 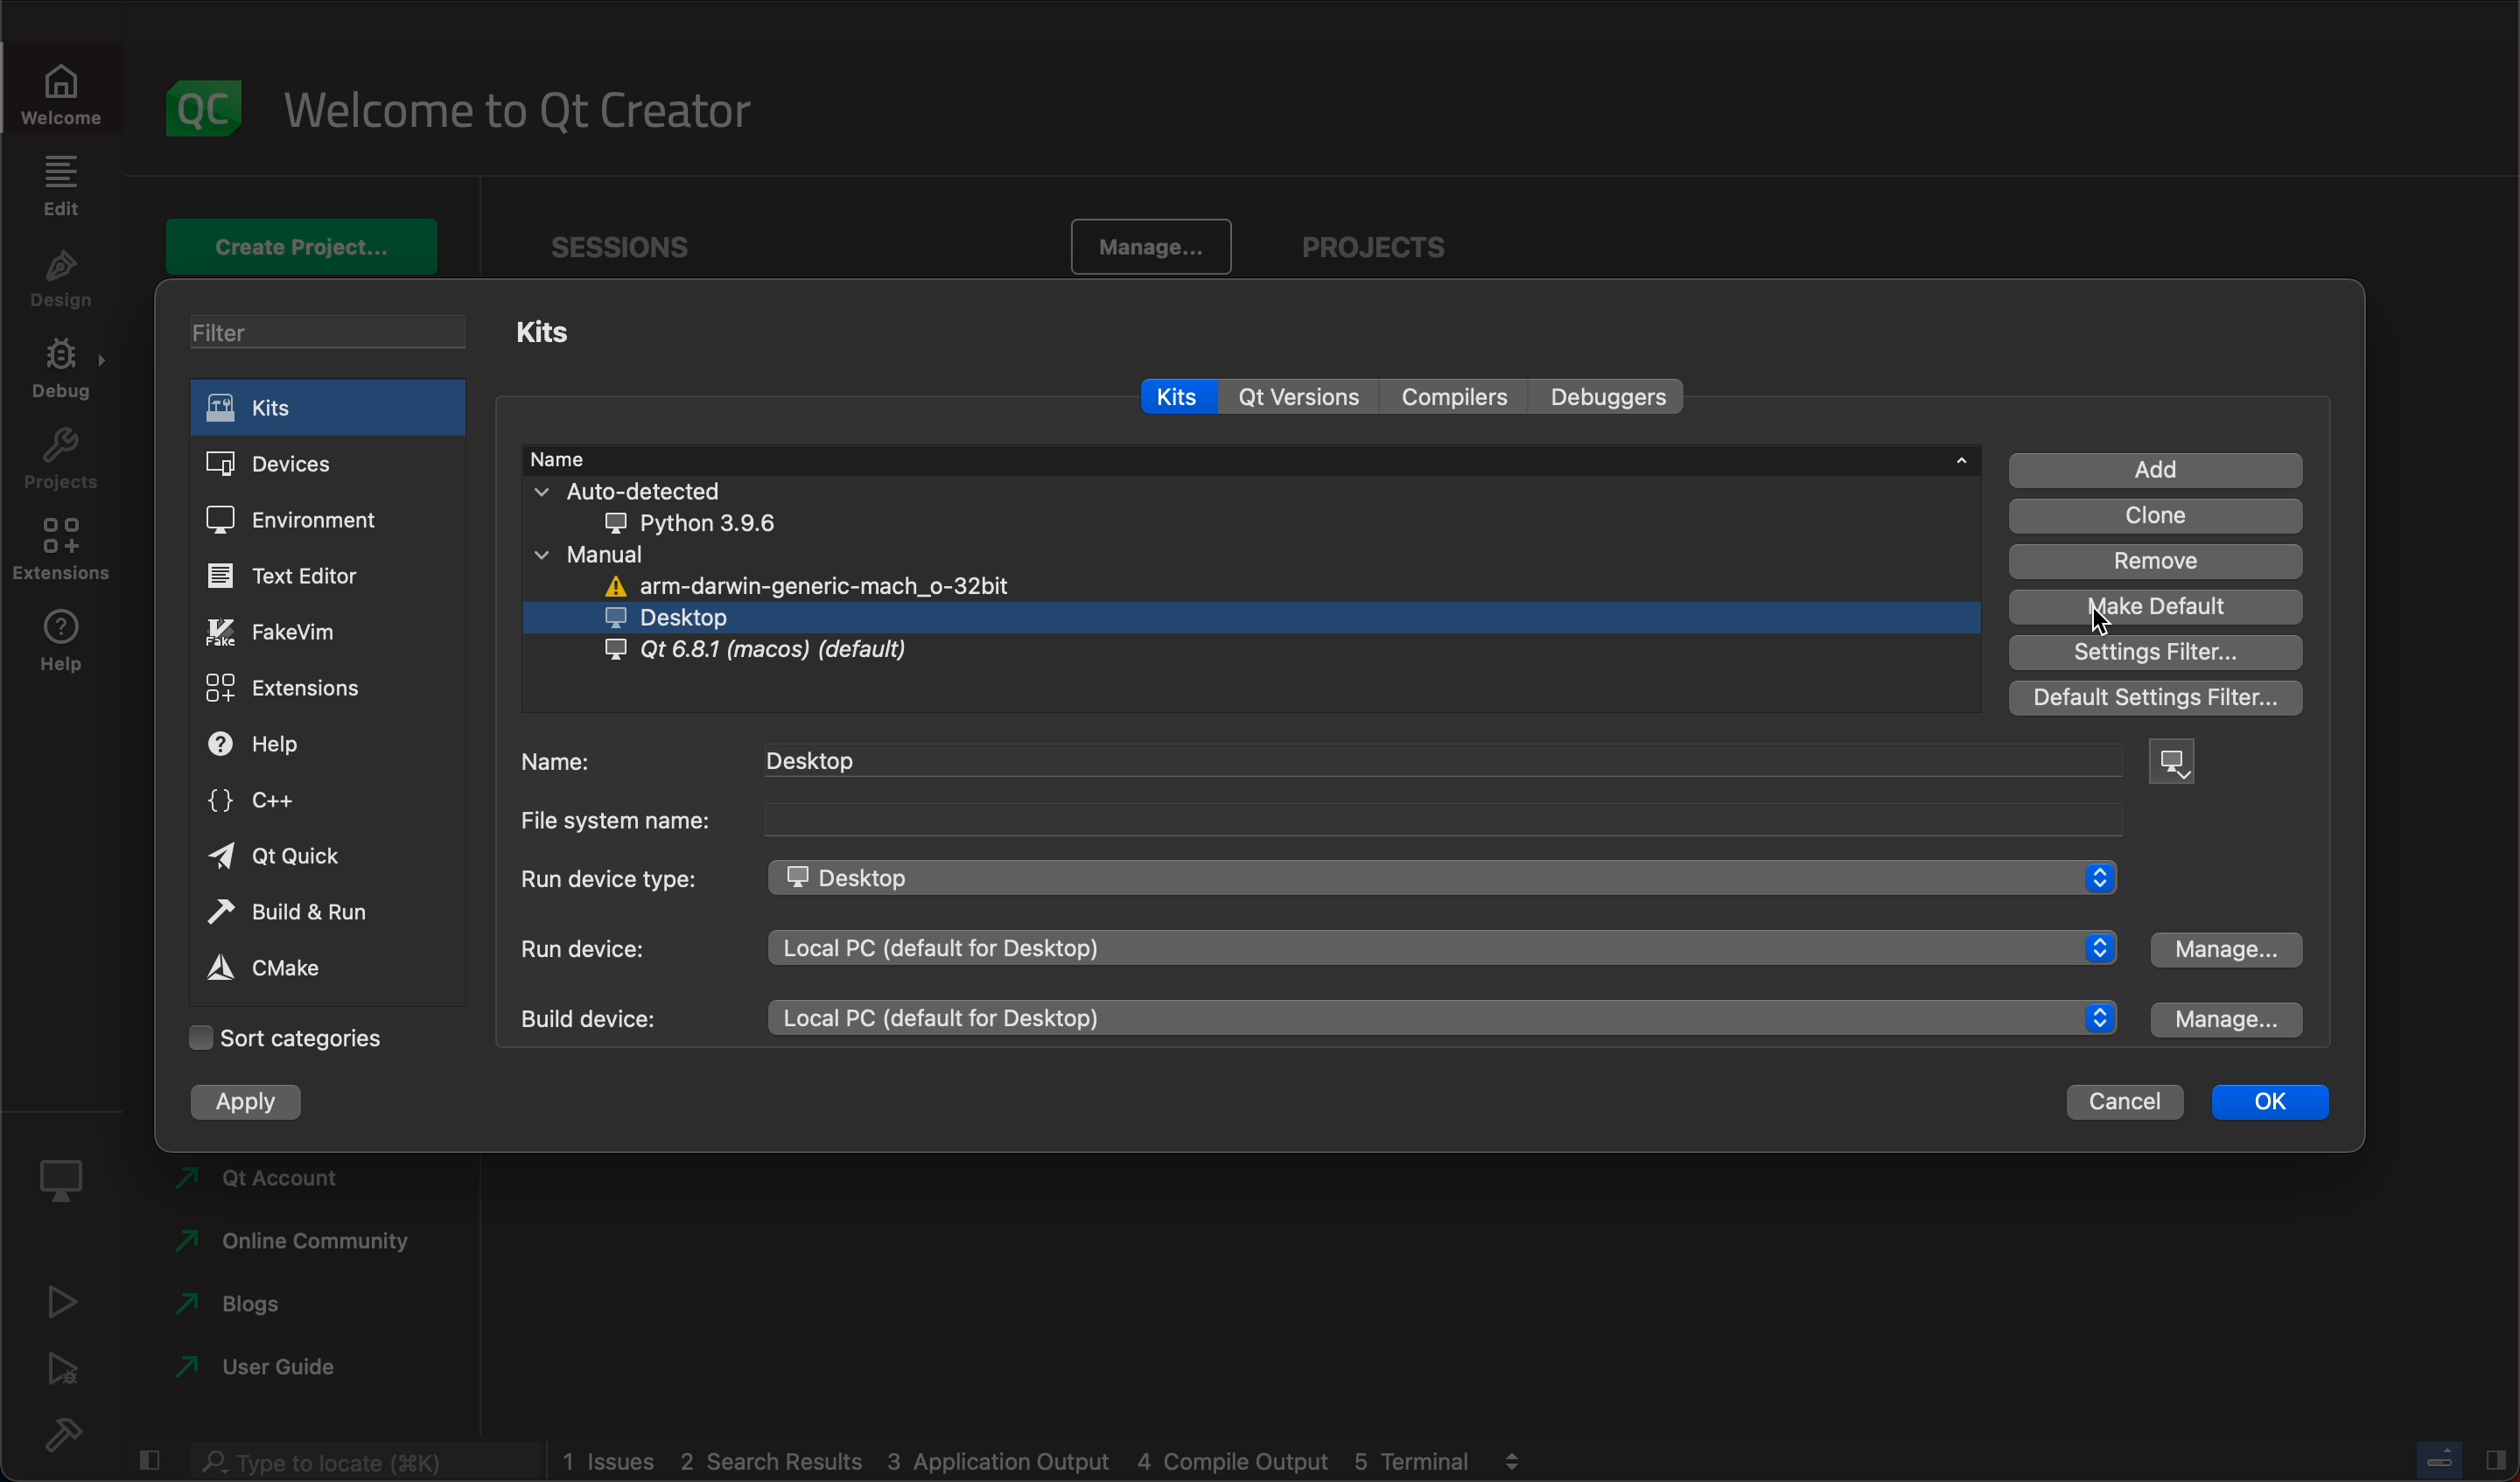 I want to click on create project, so click(x=308, y=246).